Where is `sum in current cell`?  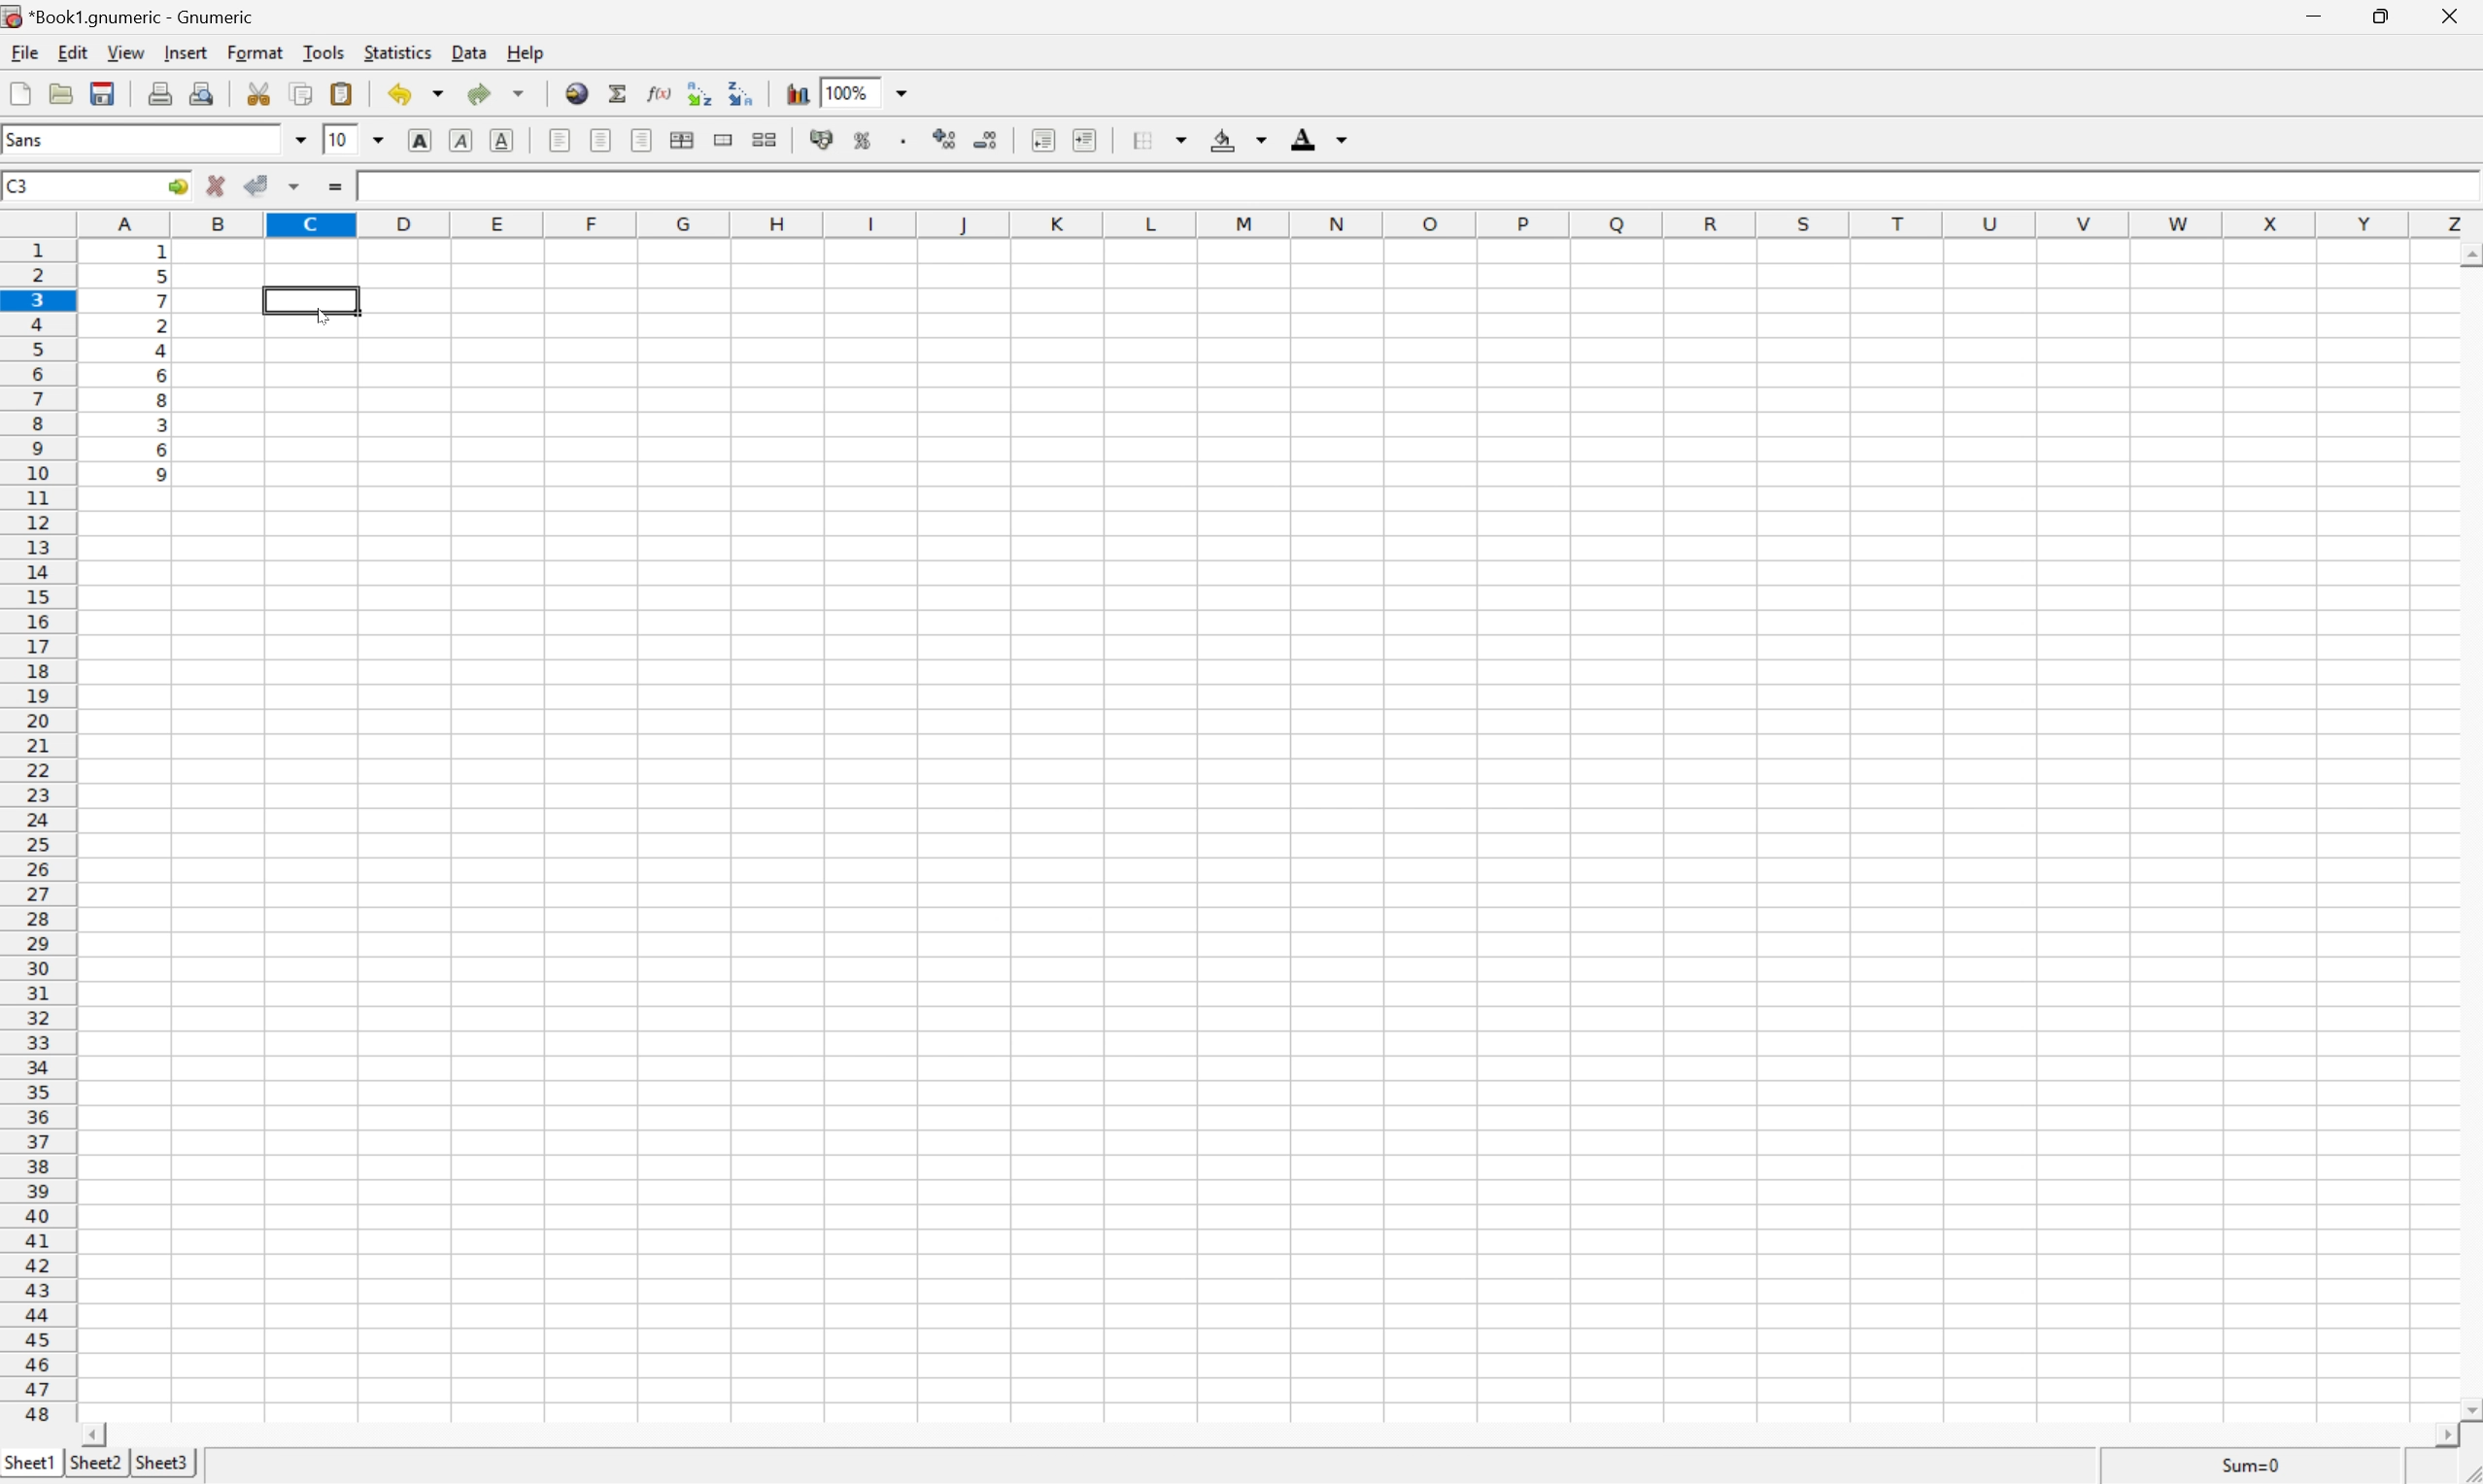 sum in current cell is located at coordinates (618, 92).